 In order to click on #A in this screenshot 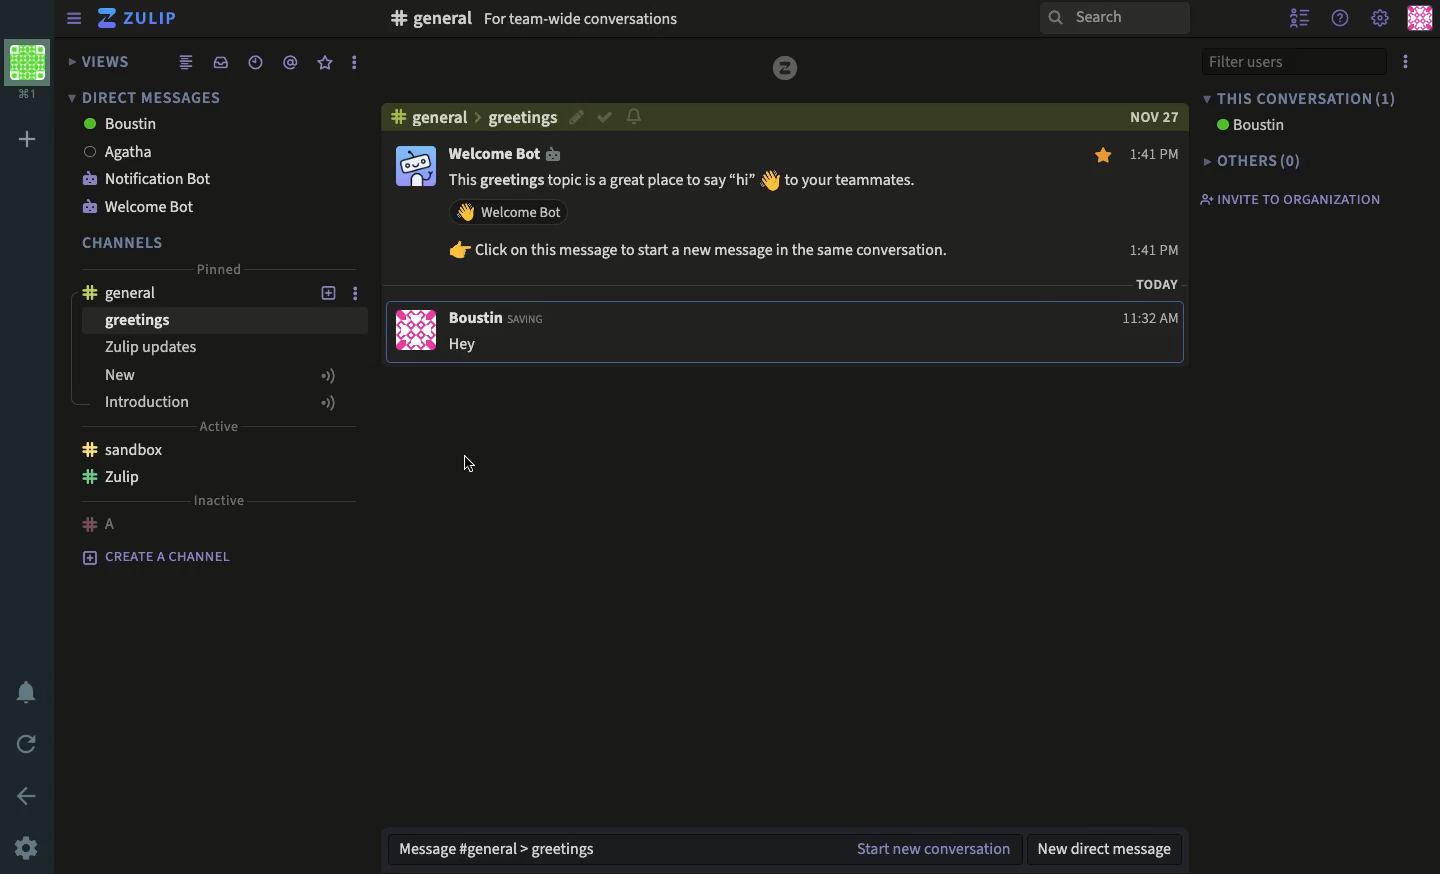, I will do `click(101, 523)`.